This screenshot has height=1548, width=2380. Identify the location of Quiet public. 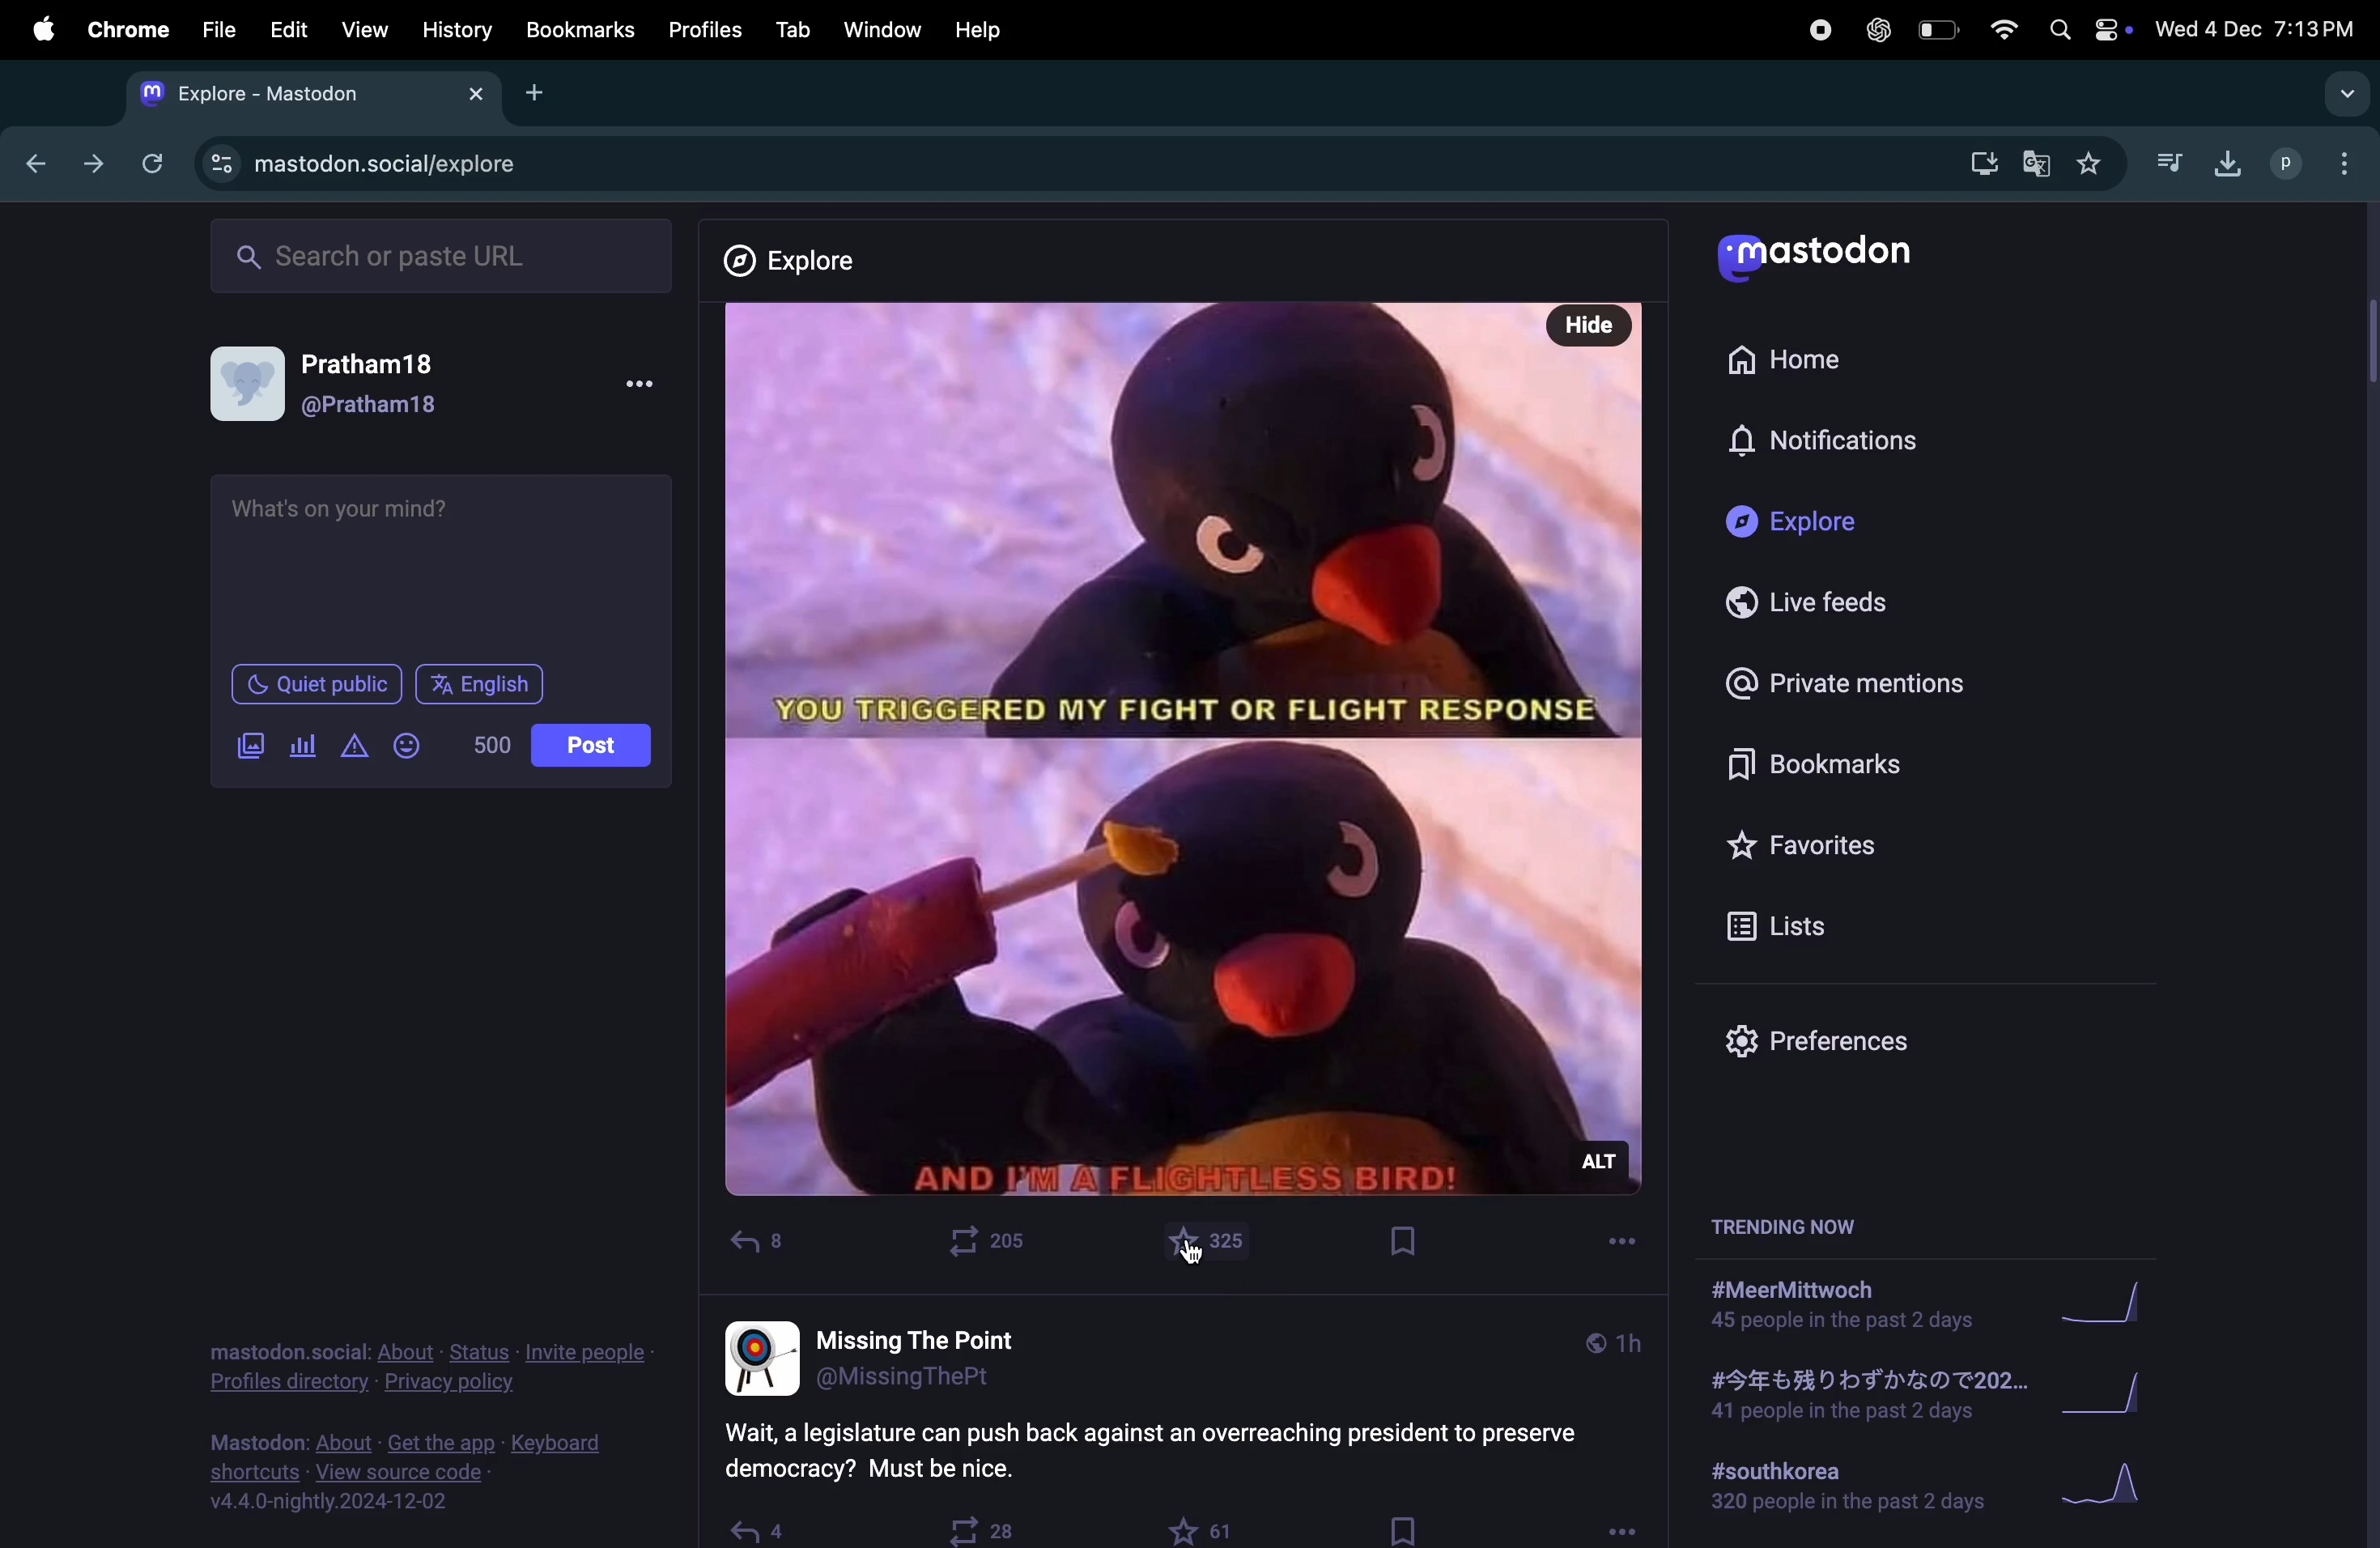
(317, 683).